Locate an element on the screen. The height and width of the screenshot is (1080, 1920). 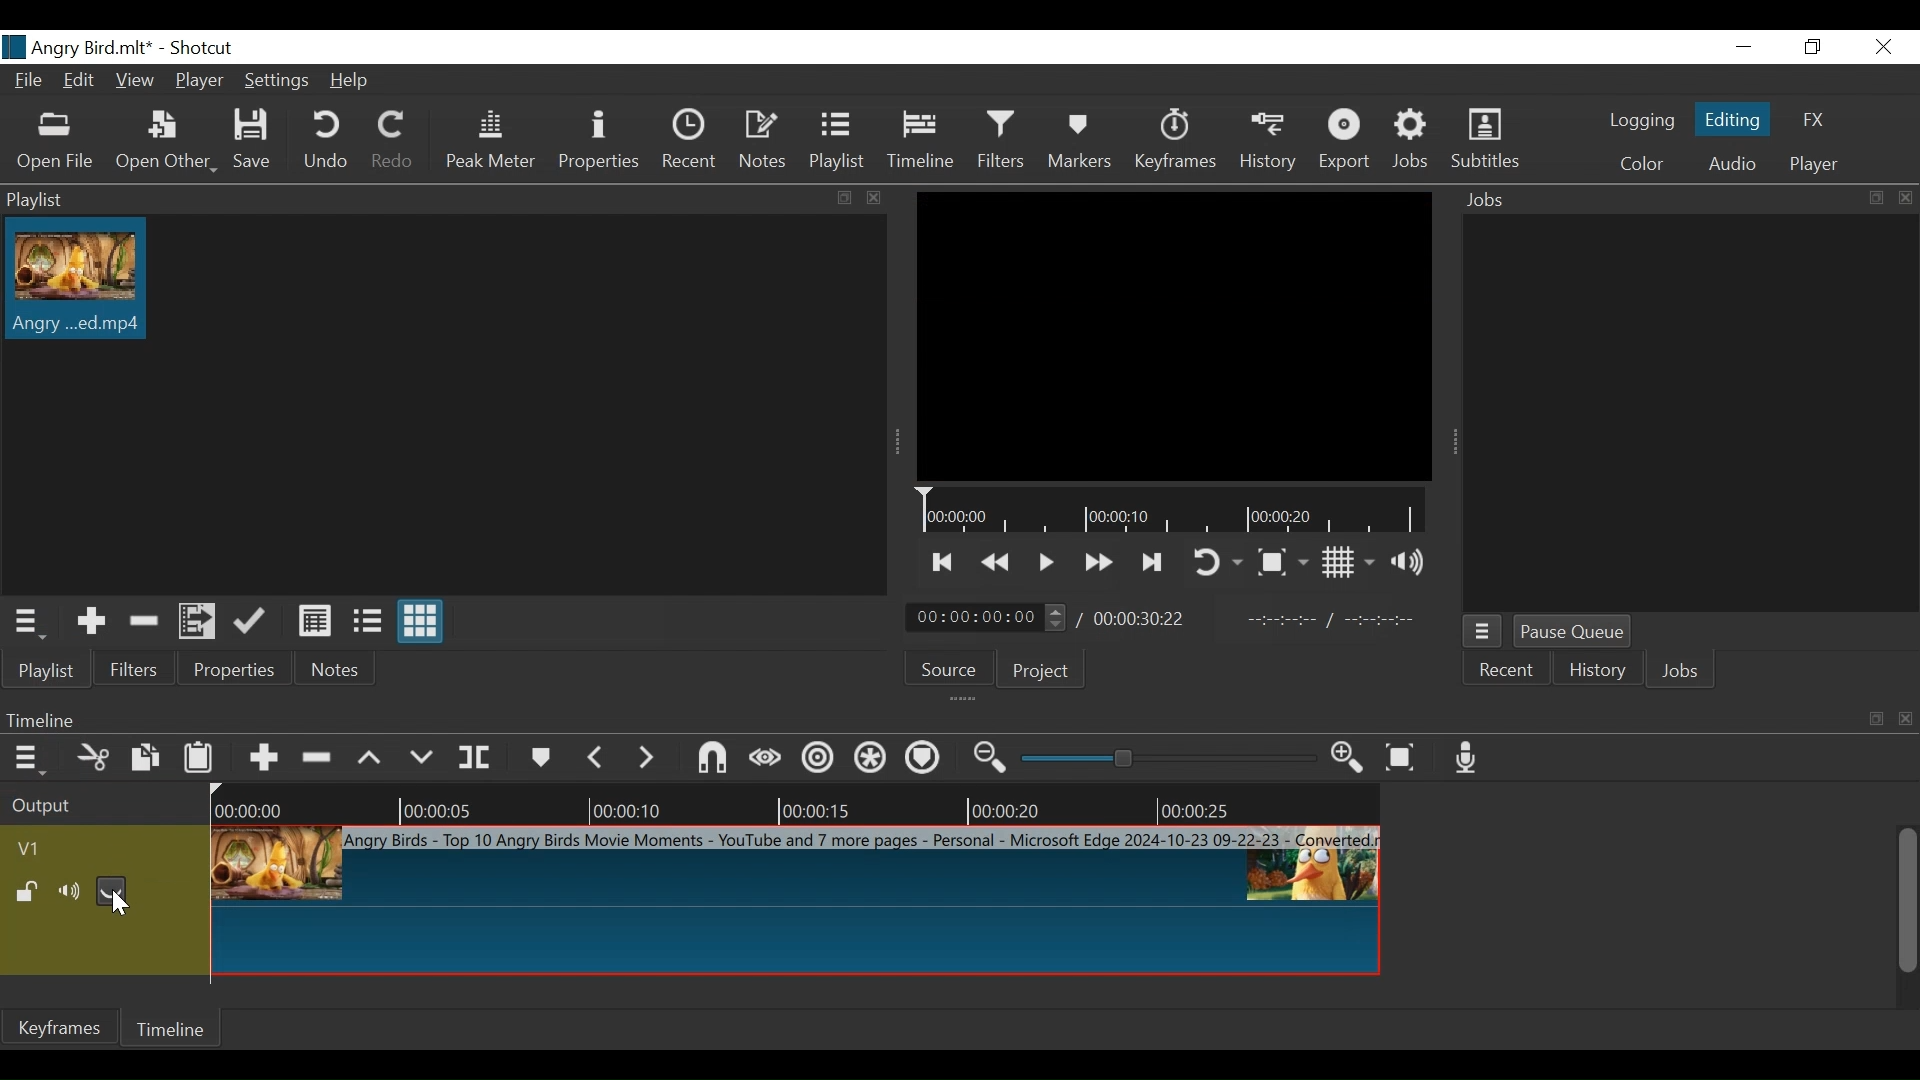
zoom timeline out is located at coordinates (1349, 758).